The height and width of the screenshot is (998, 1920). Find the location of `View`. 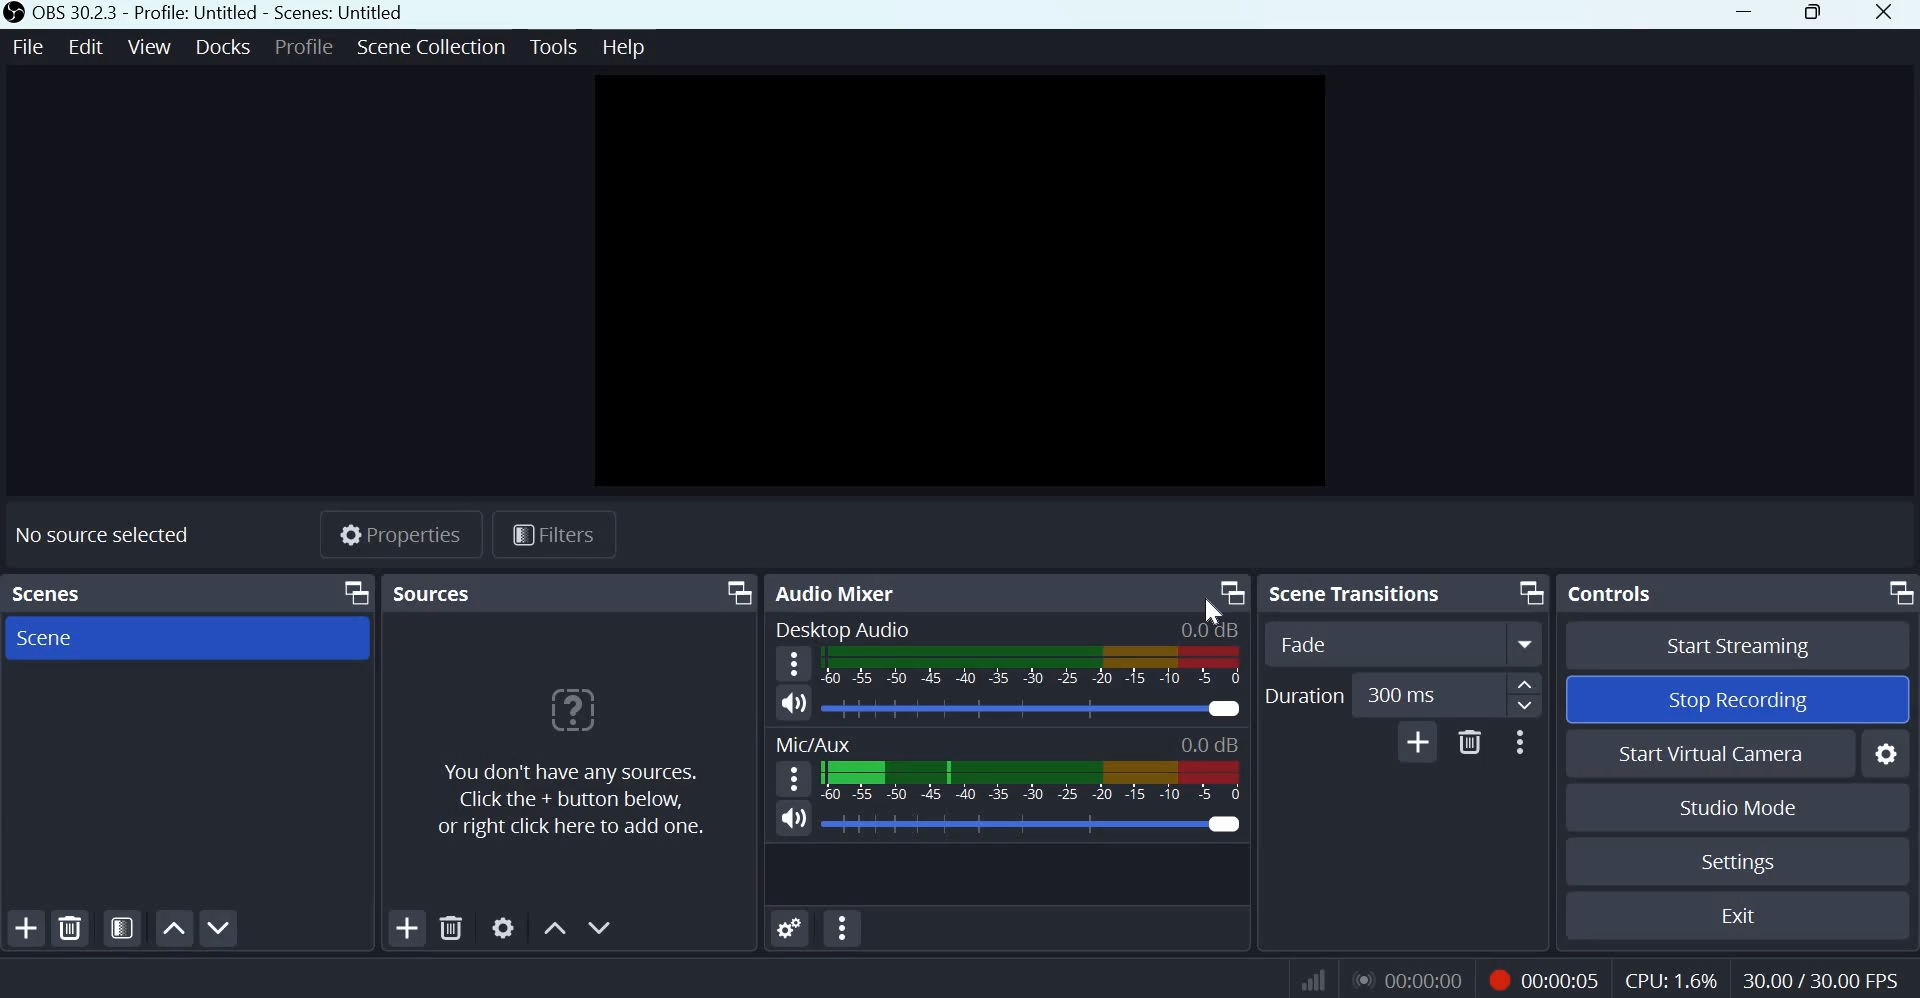

View is located at coordinates (147, 47).